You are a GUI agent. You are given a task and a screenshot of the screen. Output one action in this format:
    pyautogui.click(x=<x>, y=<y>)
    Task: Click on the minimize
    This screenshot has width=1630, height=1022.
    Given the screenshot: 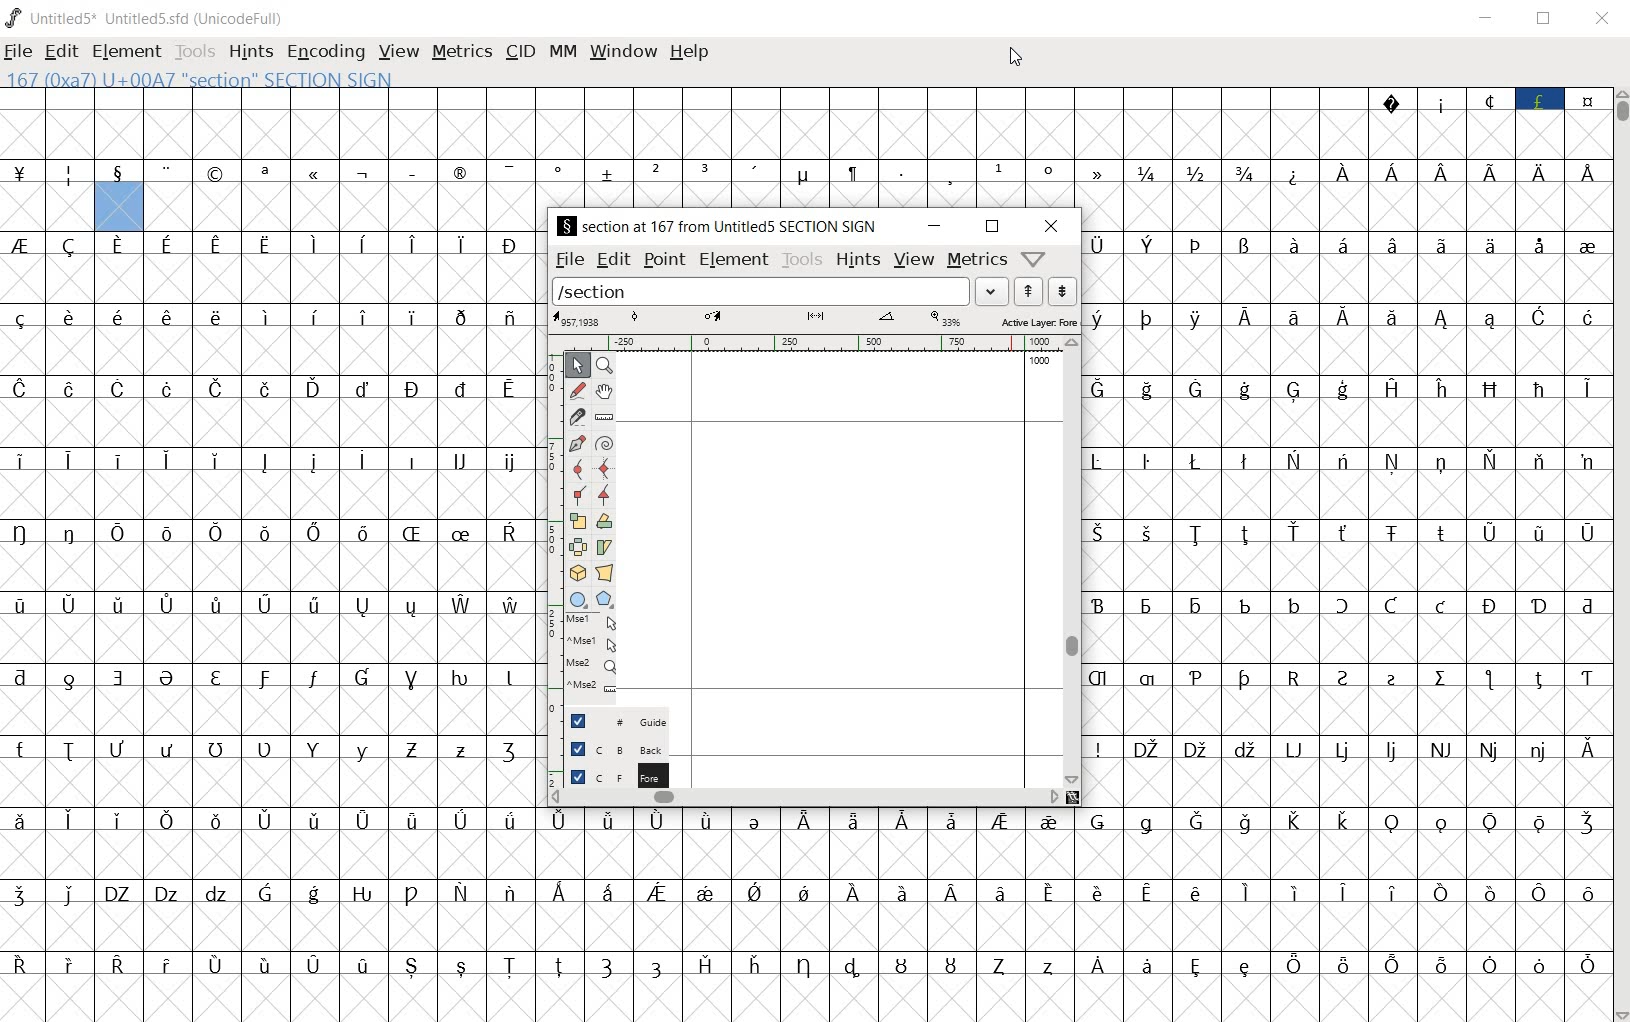 What is the action you would take?
    pyautogui.click(x=933, y=227)
    